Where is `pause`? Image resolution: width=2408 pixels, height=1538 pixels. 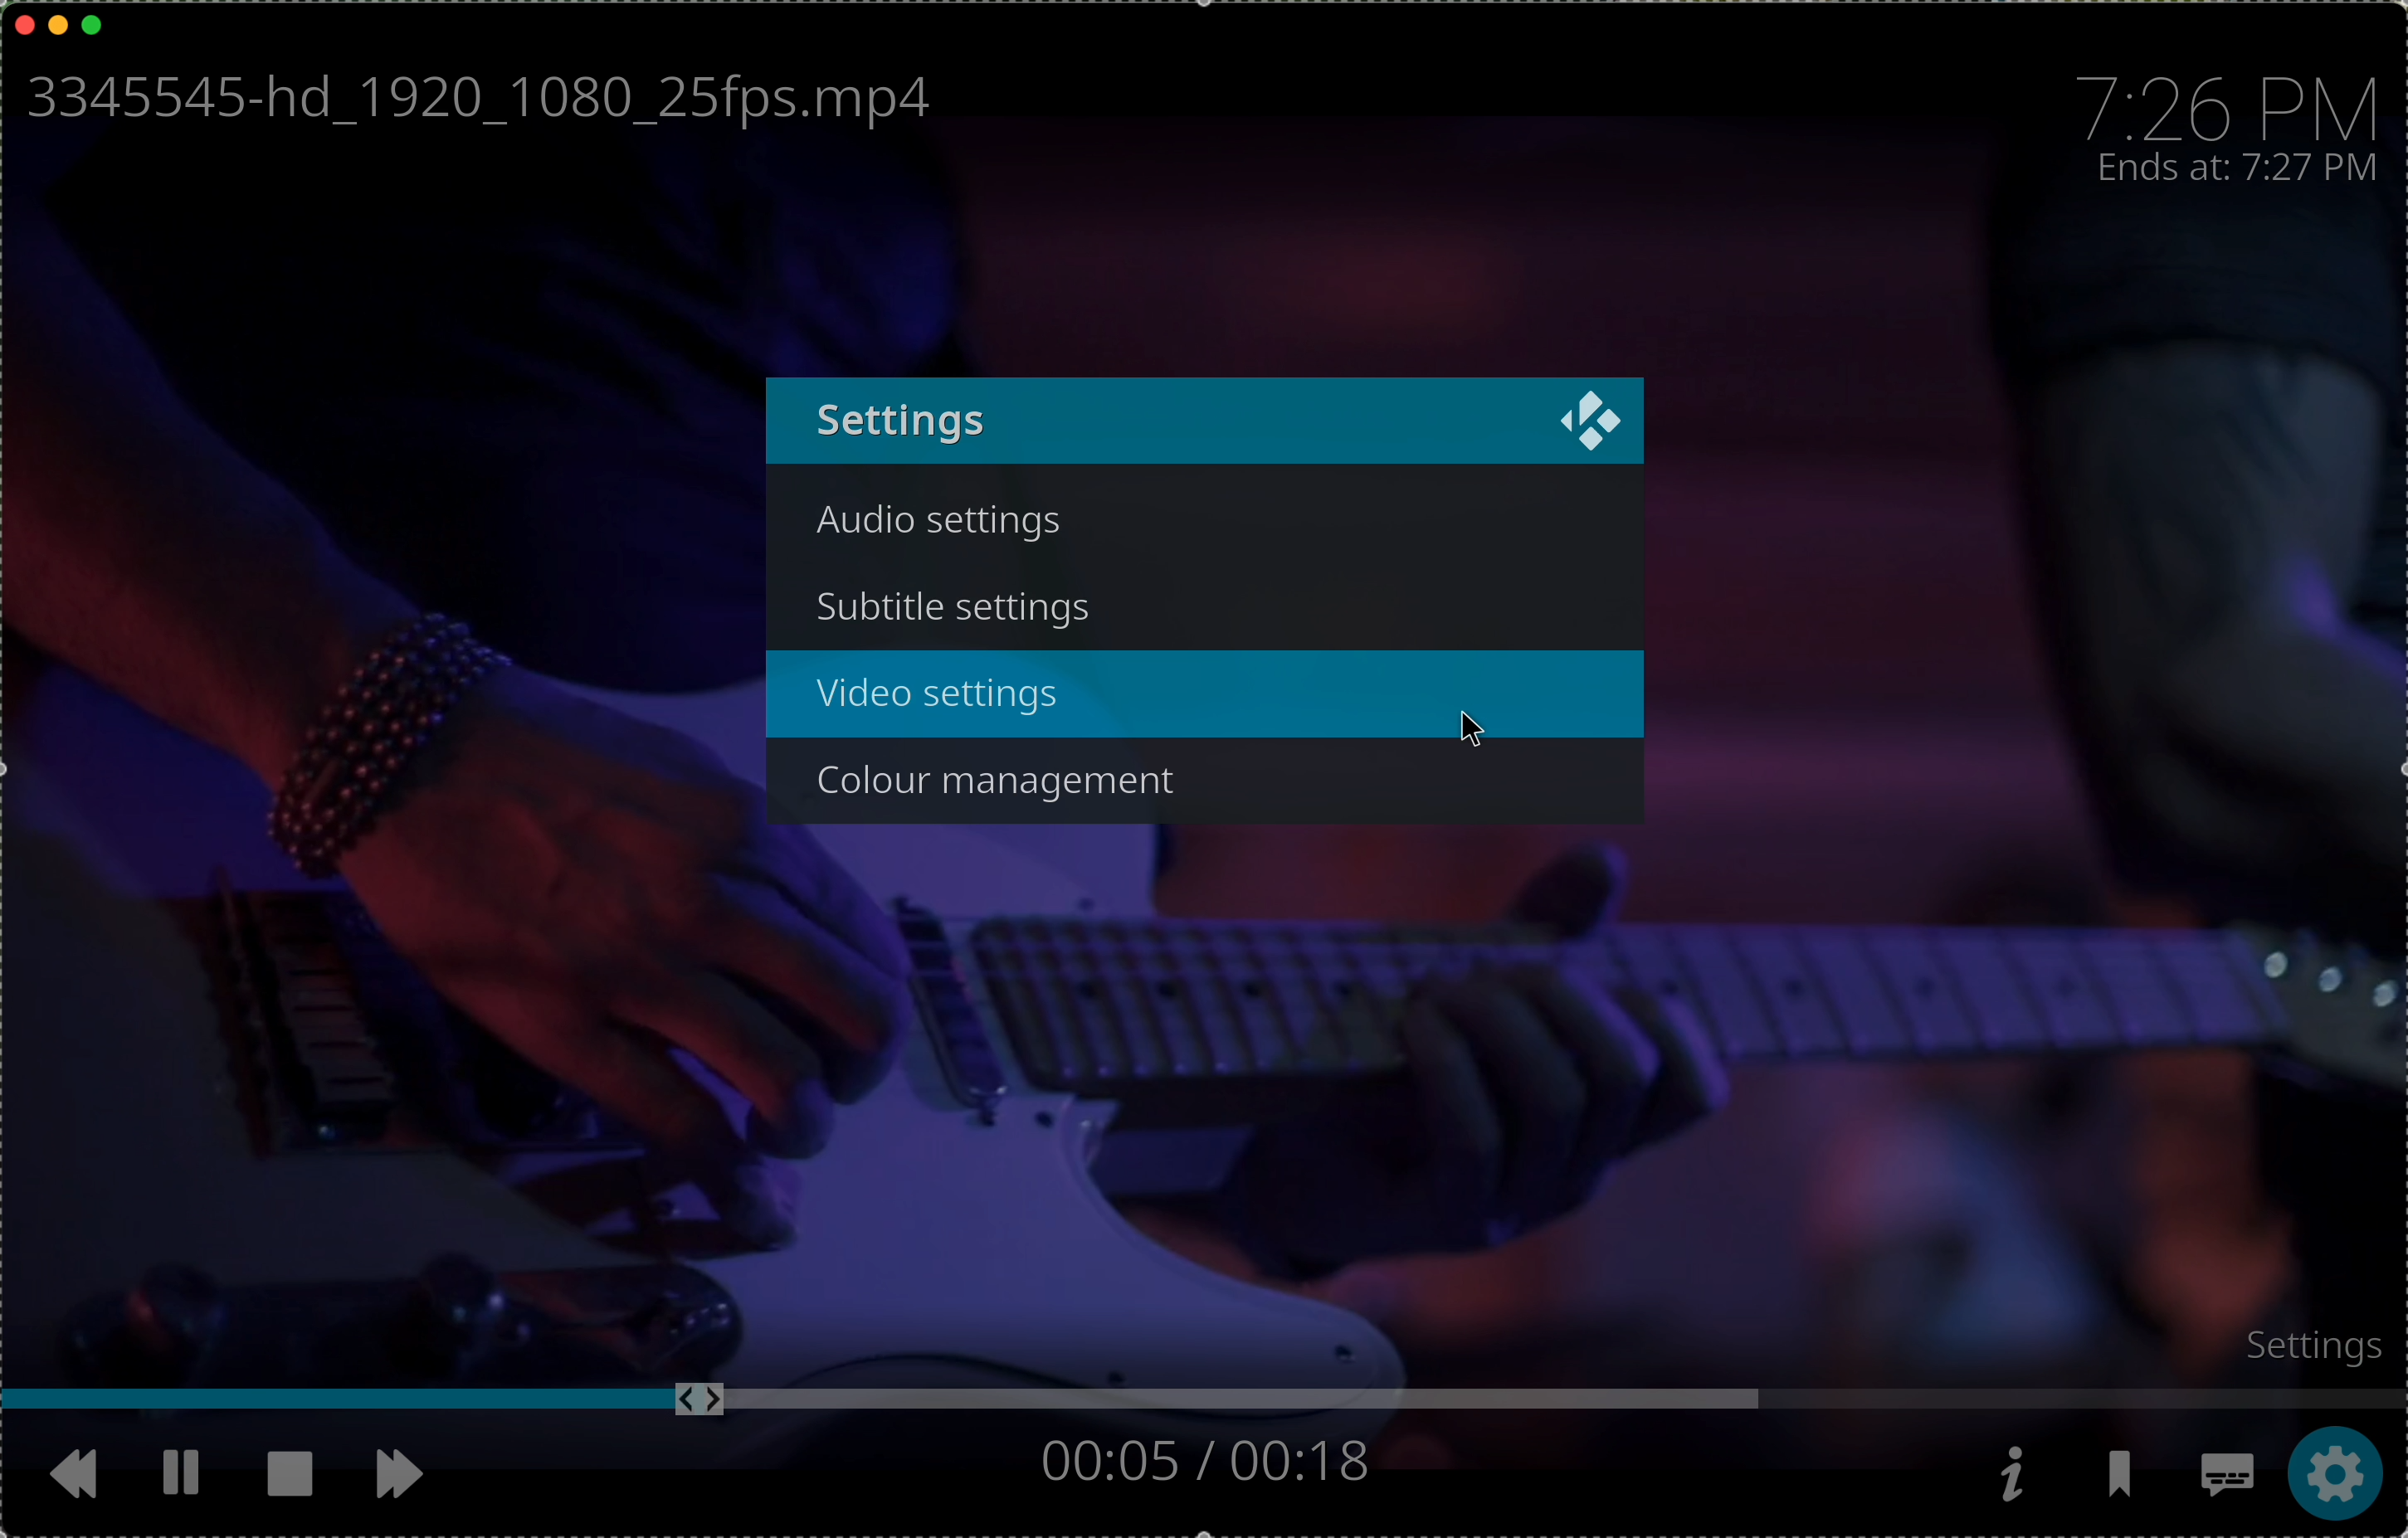
pause is located at coordinates (179, 1469).